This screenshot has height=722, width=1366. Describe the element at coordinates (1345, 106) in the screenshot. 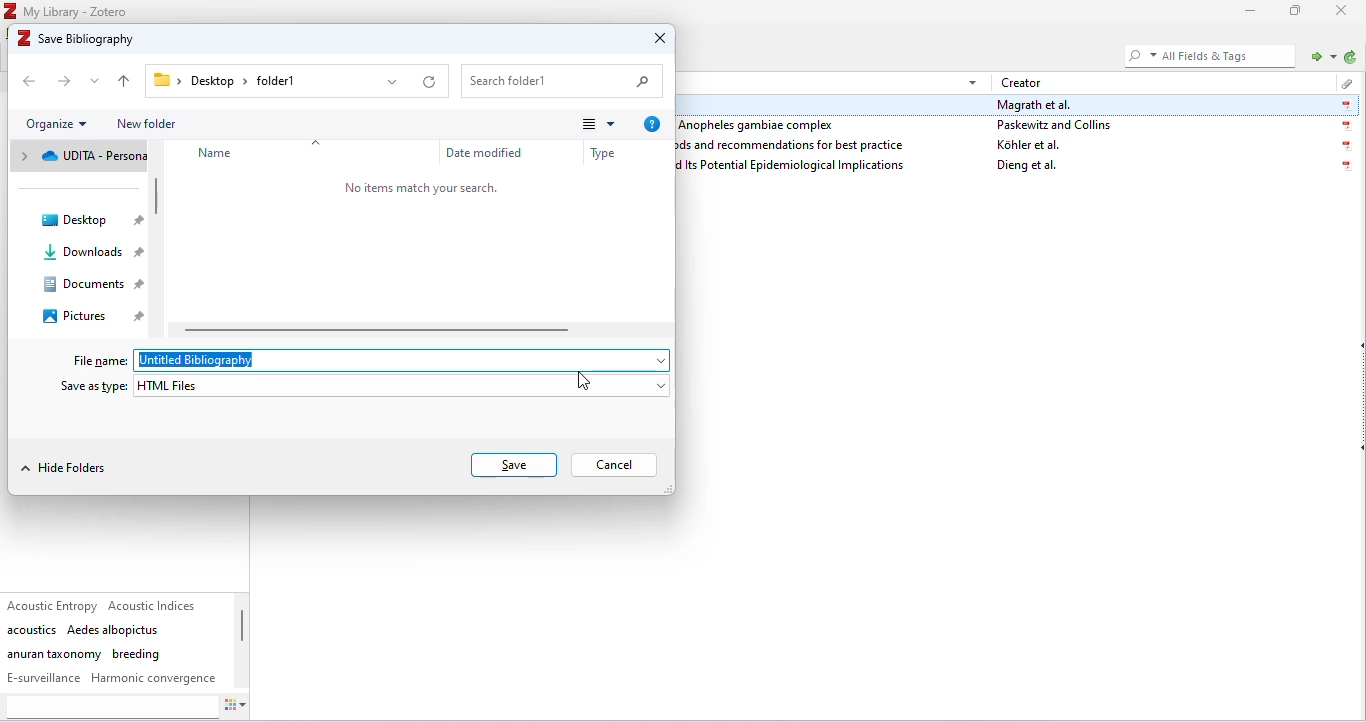

I see `pdf` at that location.